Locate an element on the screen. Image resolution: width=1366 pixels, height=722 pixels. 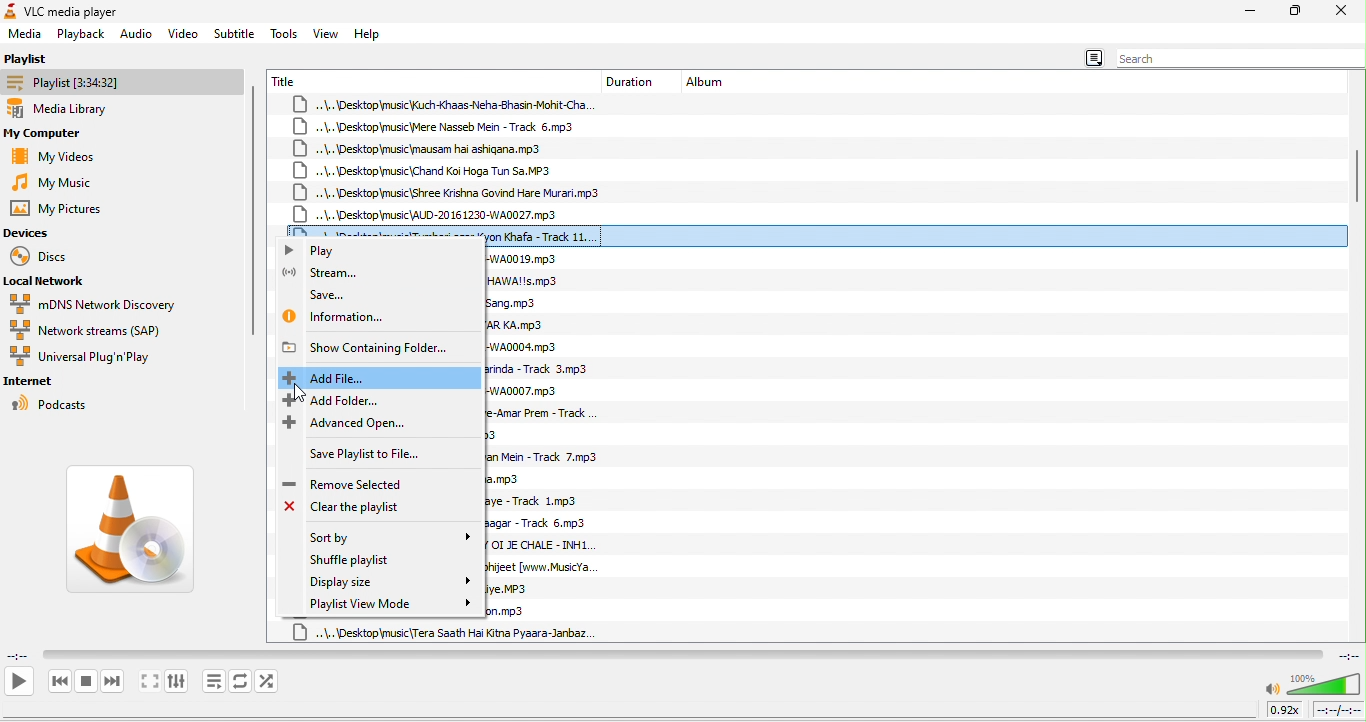
subtitle is located at coordinates (235, 32).